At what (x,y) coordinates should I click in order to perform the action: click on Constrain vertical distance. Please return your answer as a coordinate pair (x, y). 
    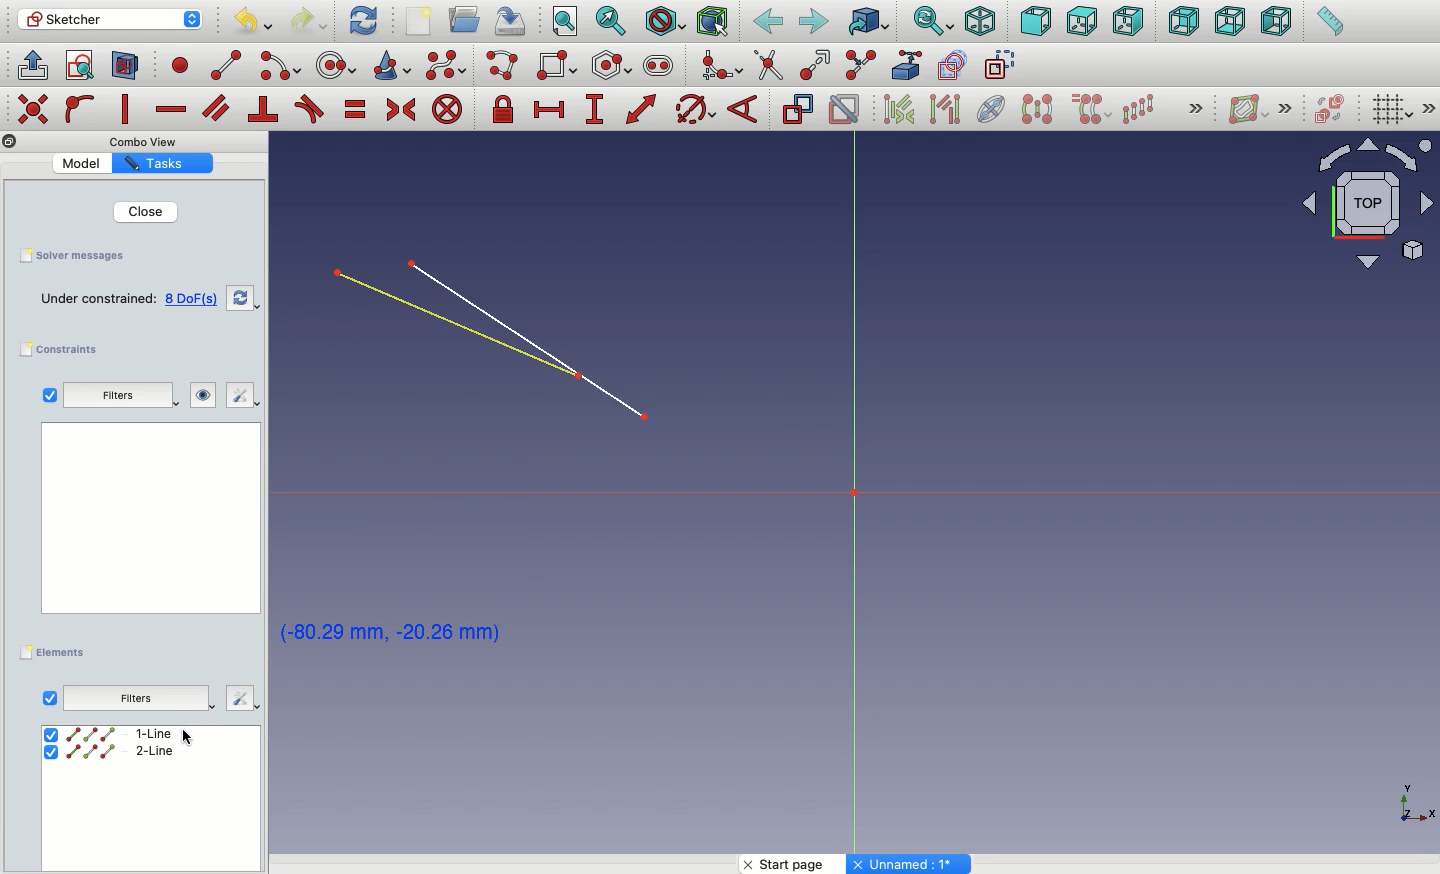
    Looking at the image, I should click on (598, 111).